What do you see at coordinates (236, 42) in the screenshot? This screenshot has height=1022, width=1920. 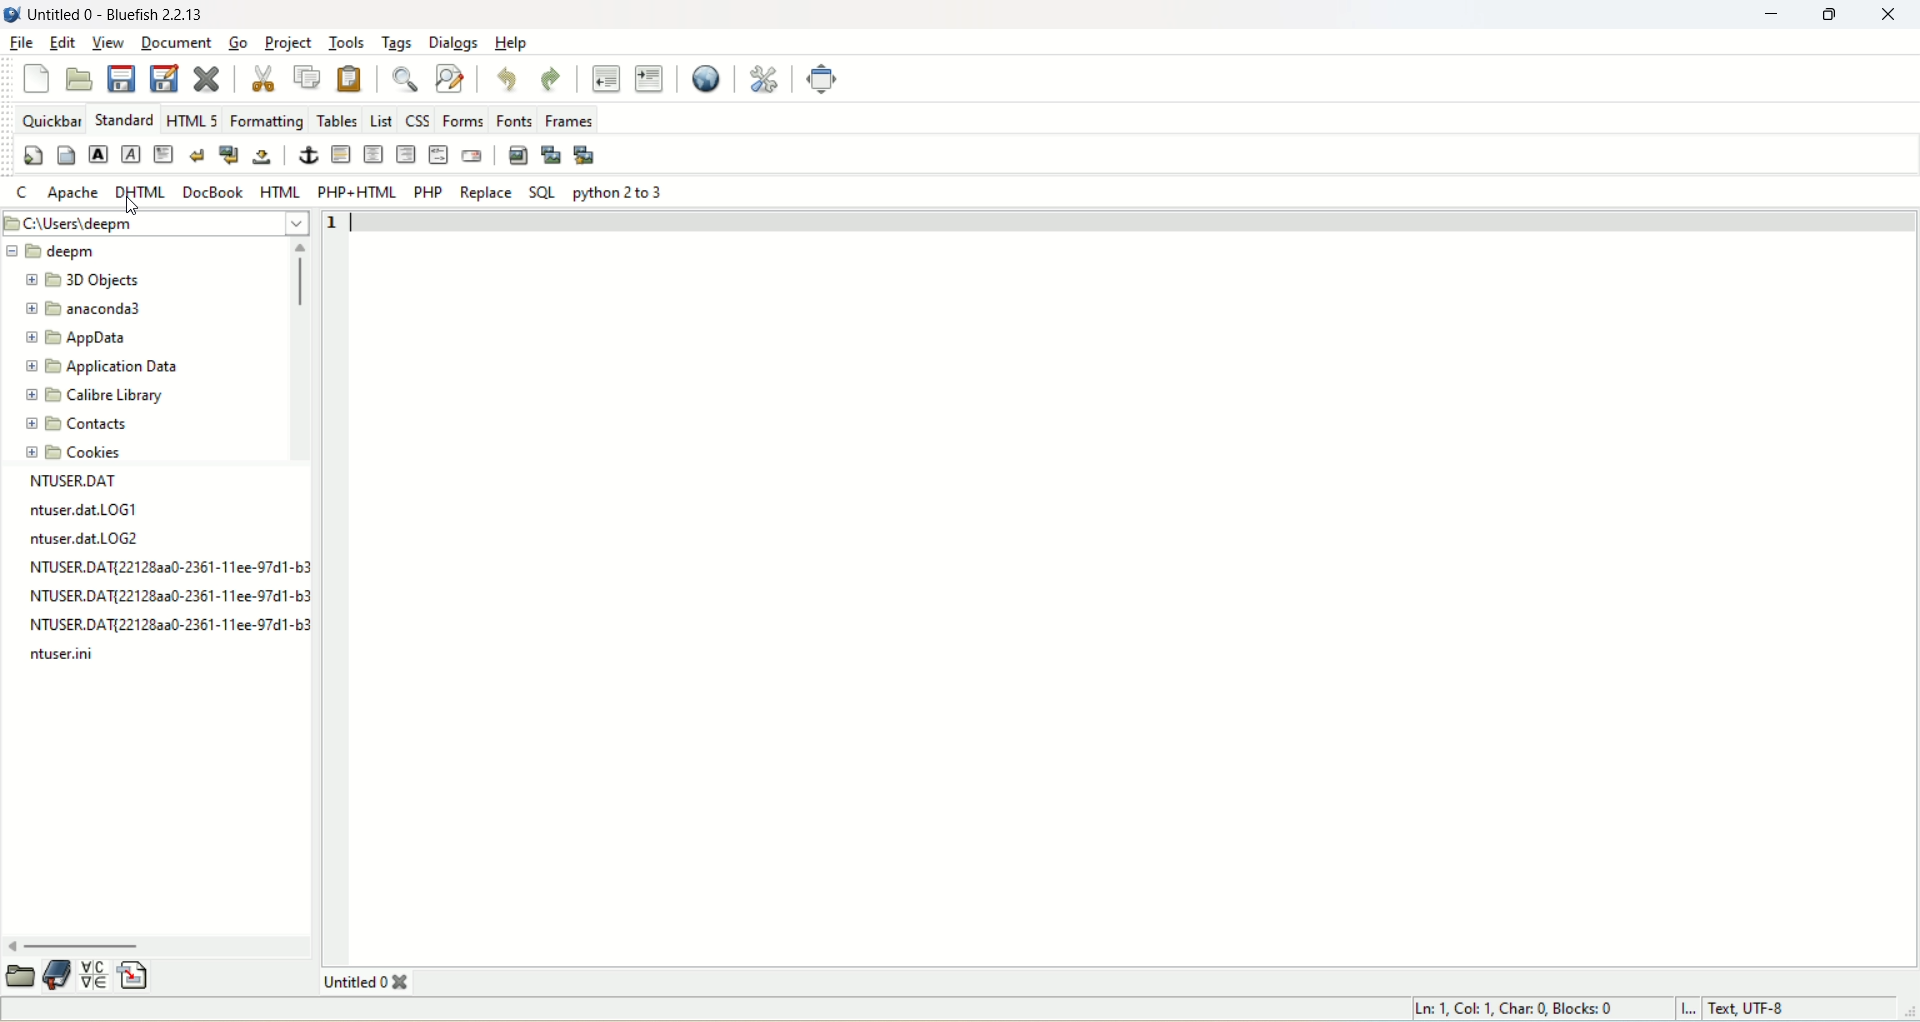 I see `go` at bounding box center [236, 42].